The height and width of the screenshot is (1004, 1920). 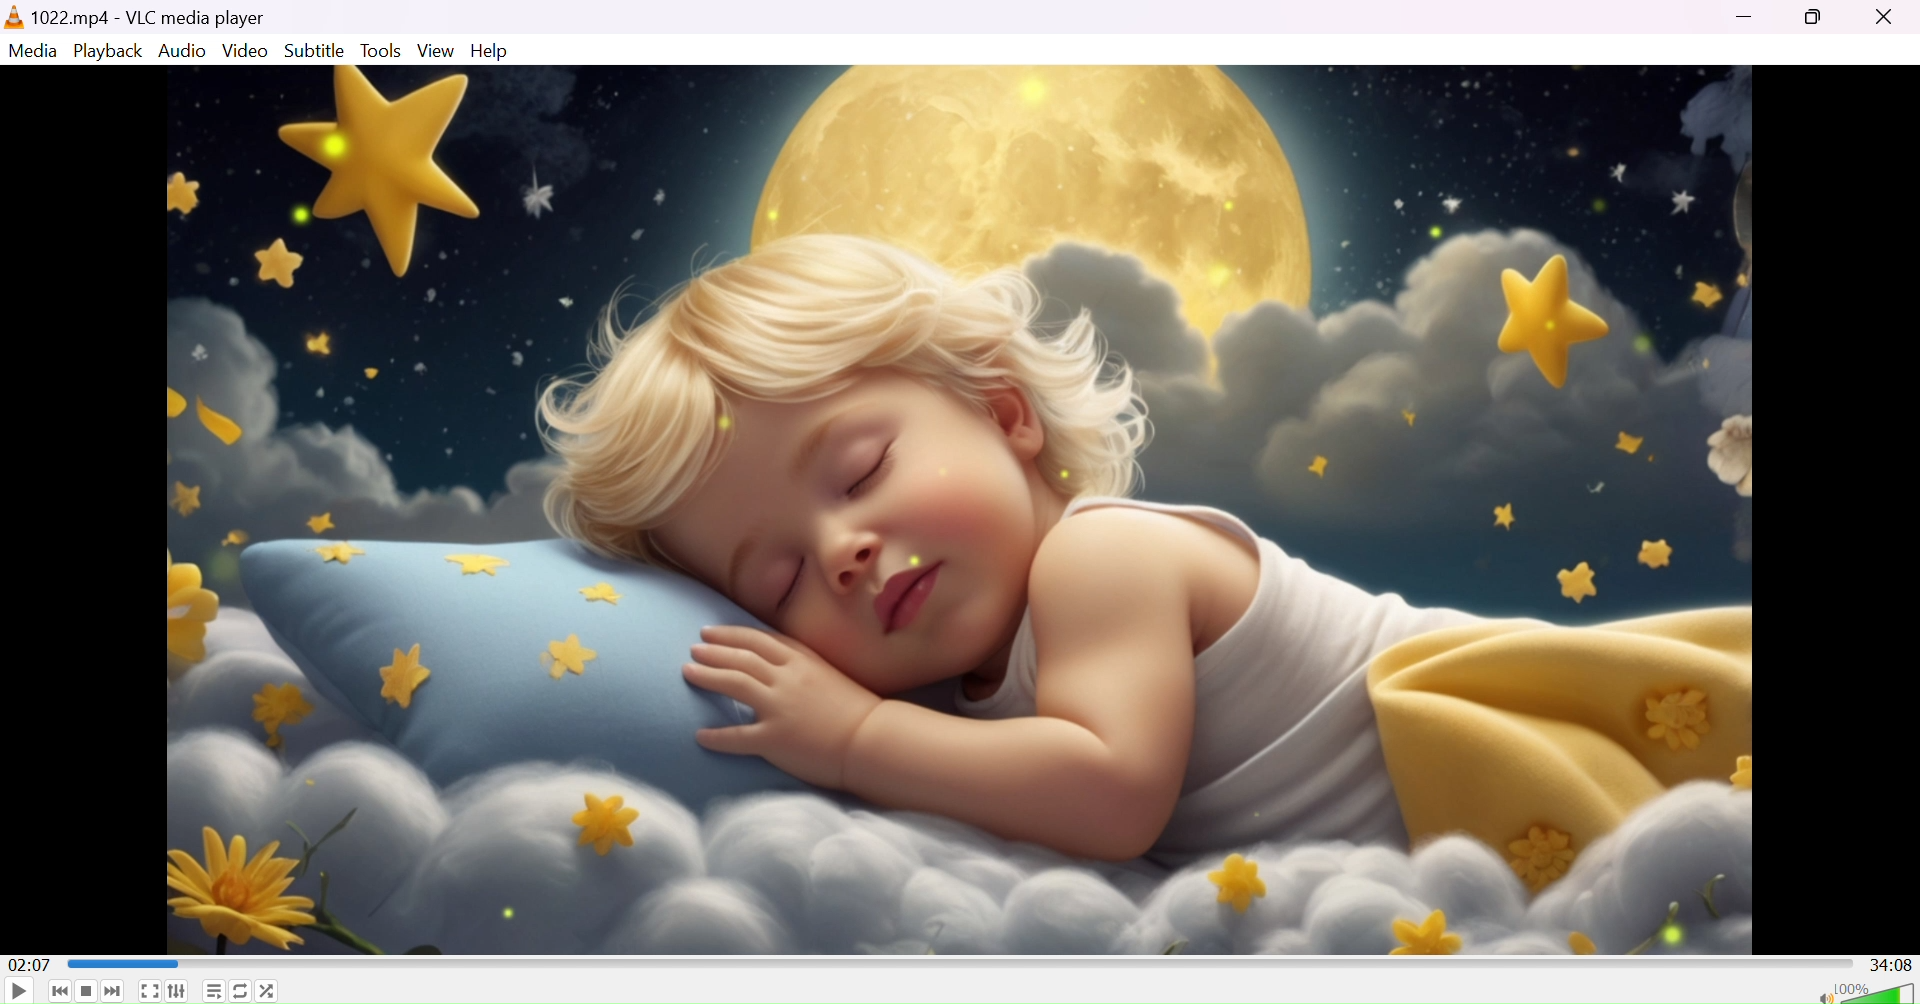 I want to click on Video, so click(x=243, y=52).